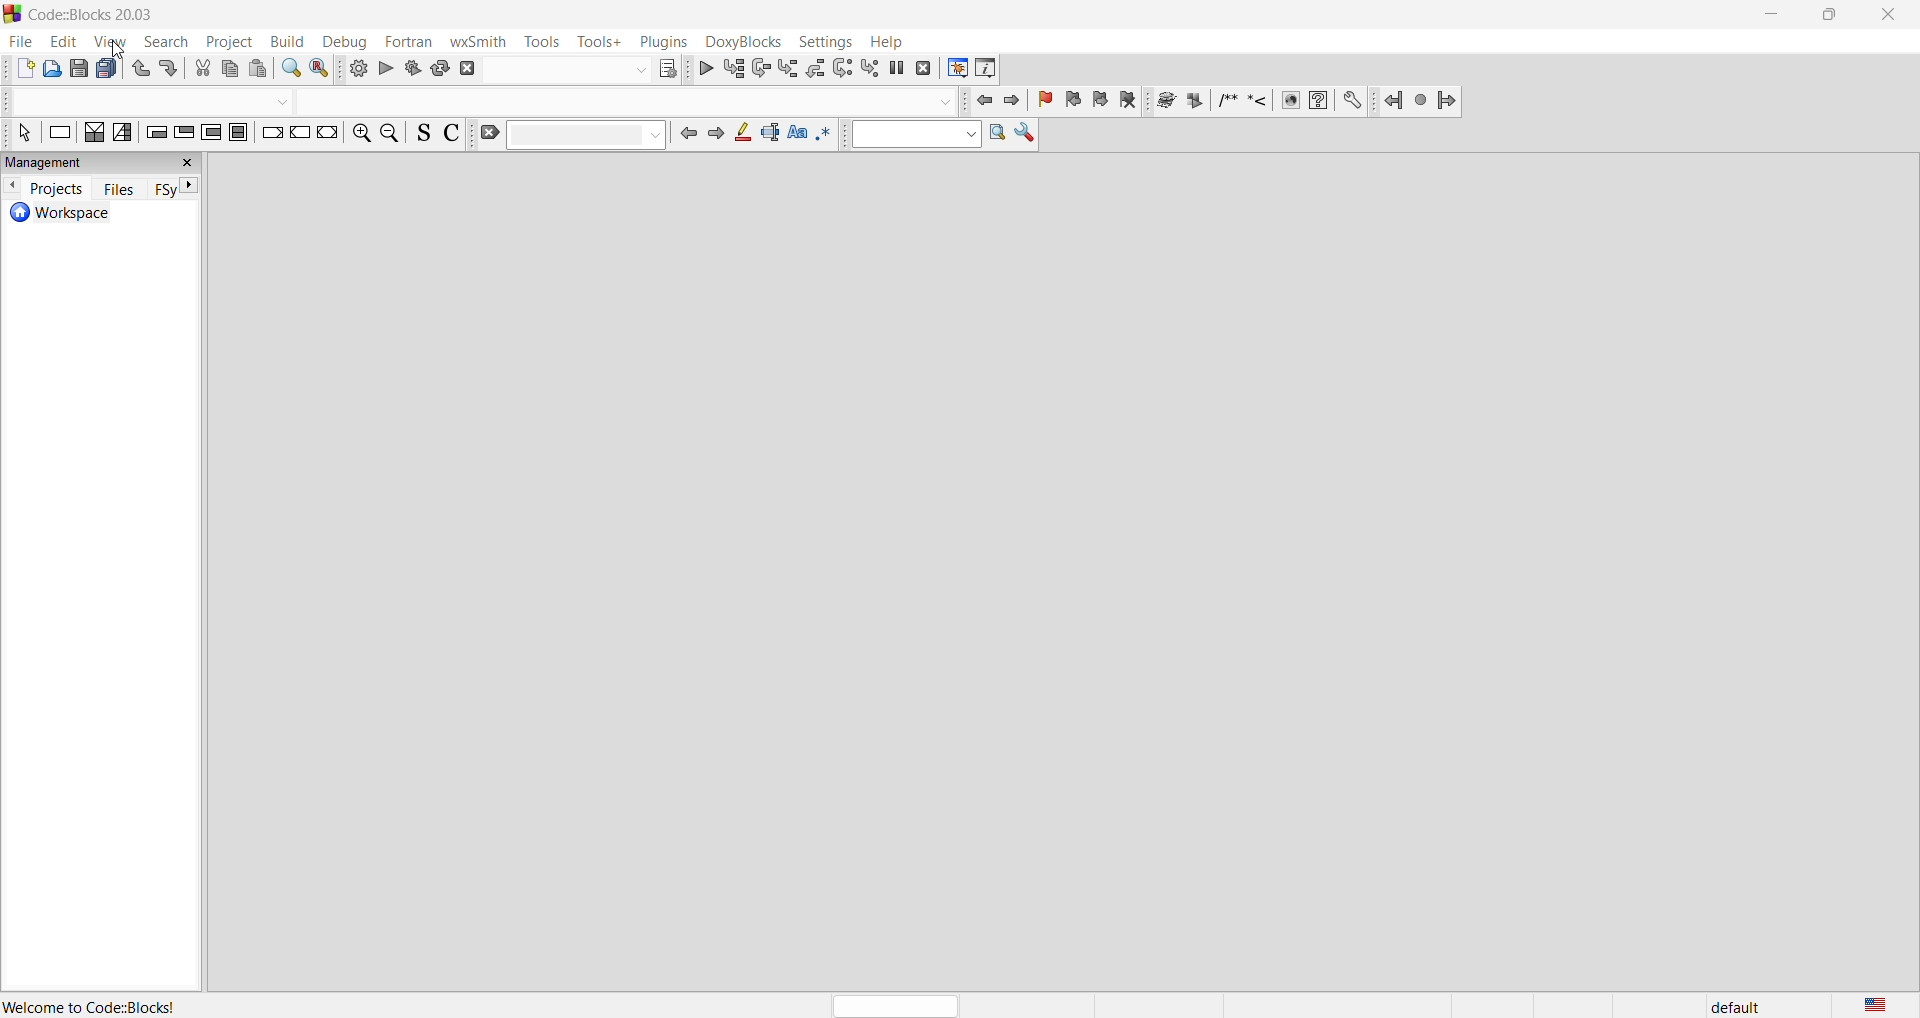 Image resolution: width=1920 pixels, height=1018 pixels. What do you see at coordinates (1075, 103) in the screenshot?
I see `prev bookmark` at bounding box center [1075, 103].